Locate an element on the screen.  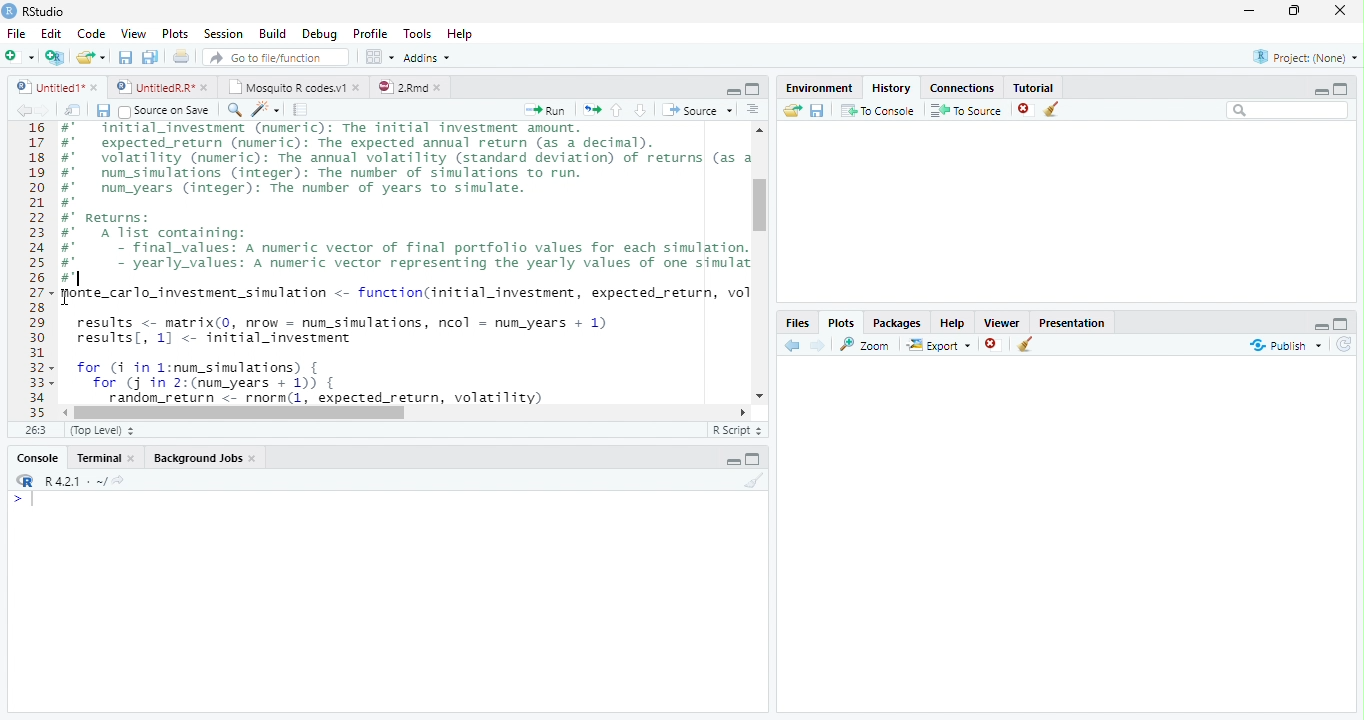
Background Jobs. is located at coordinates (206, 457).